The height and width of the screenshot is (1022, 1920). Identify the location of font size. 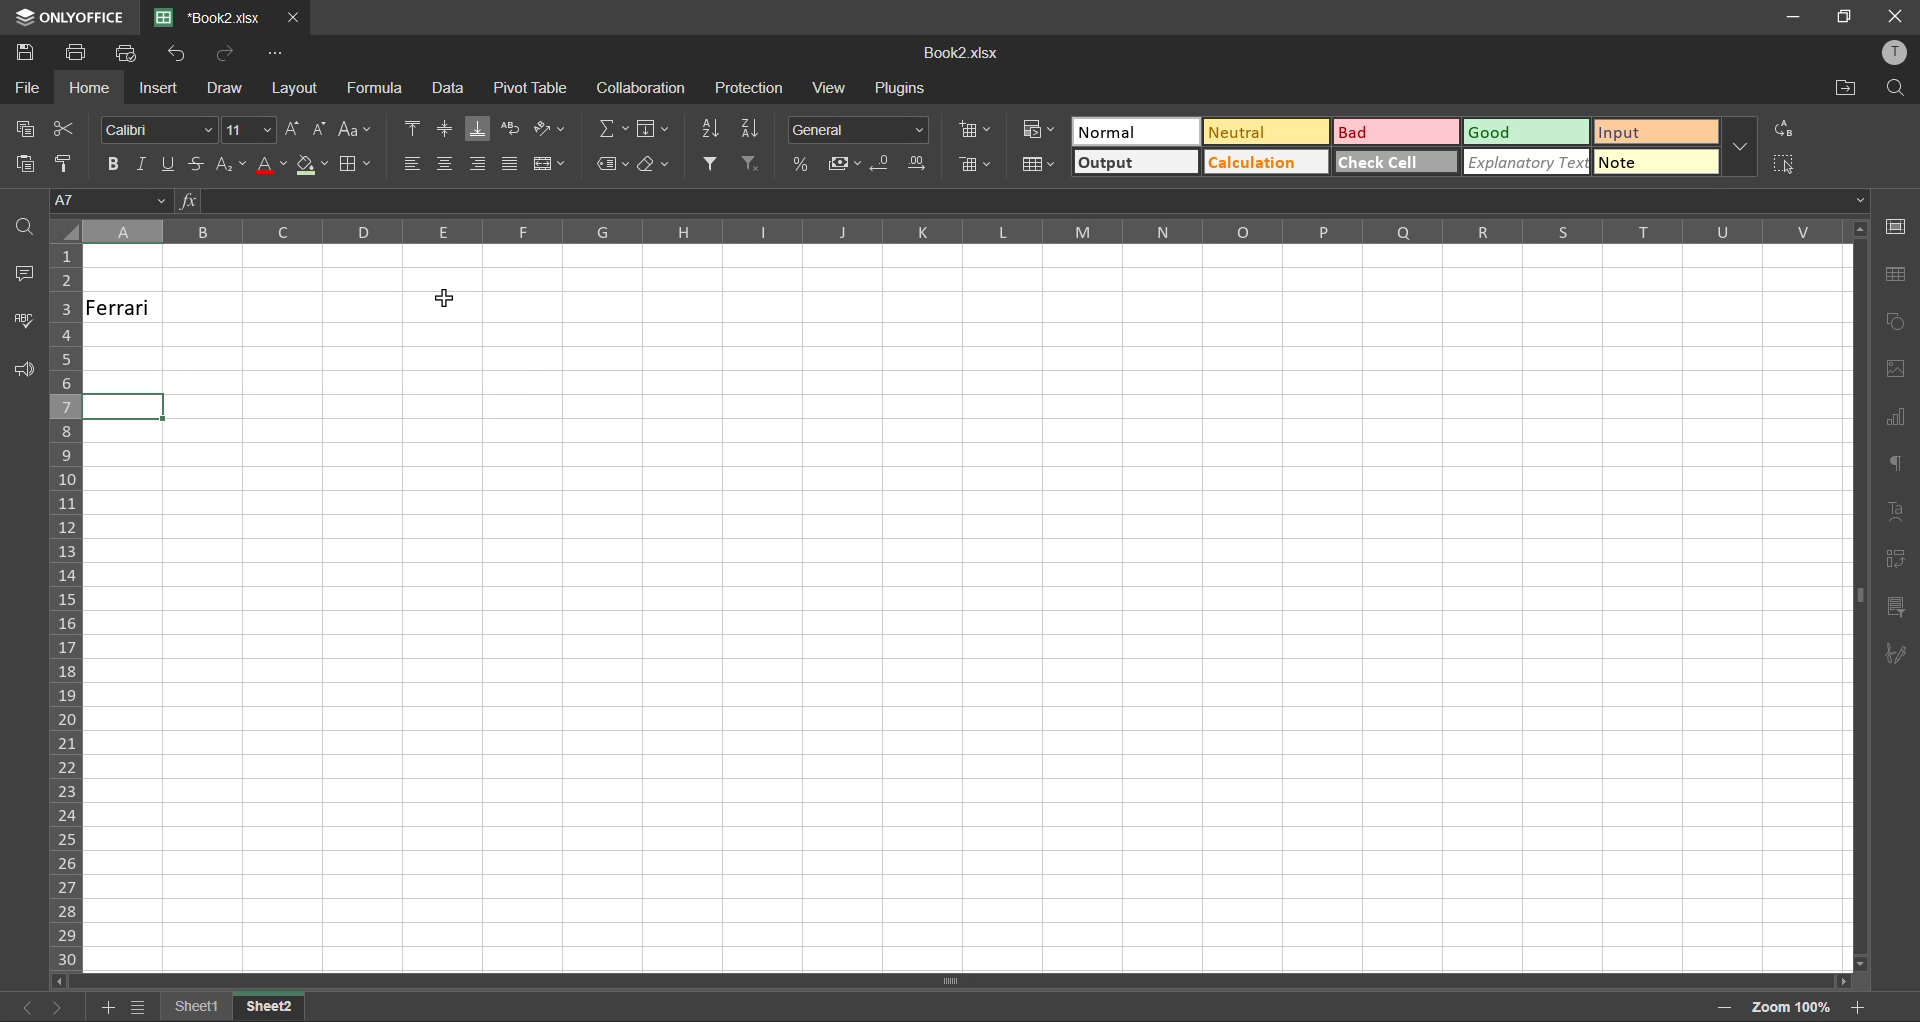
(249, 131).